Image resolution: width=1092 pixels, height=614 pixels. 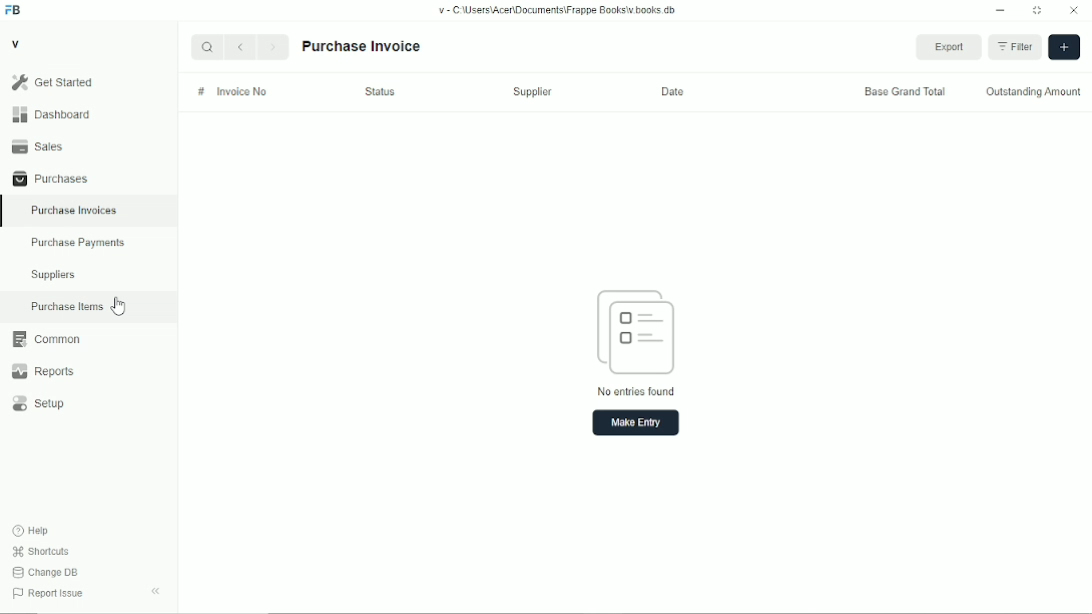 What do you see at coordinates (380, 92) in the screenshot?
I see `status` at bounding box center [380, 92].